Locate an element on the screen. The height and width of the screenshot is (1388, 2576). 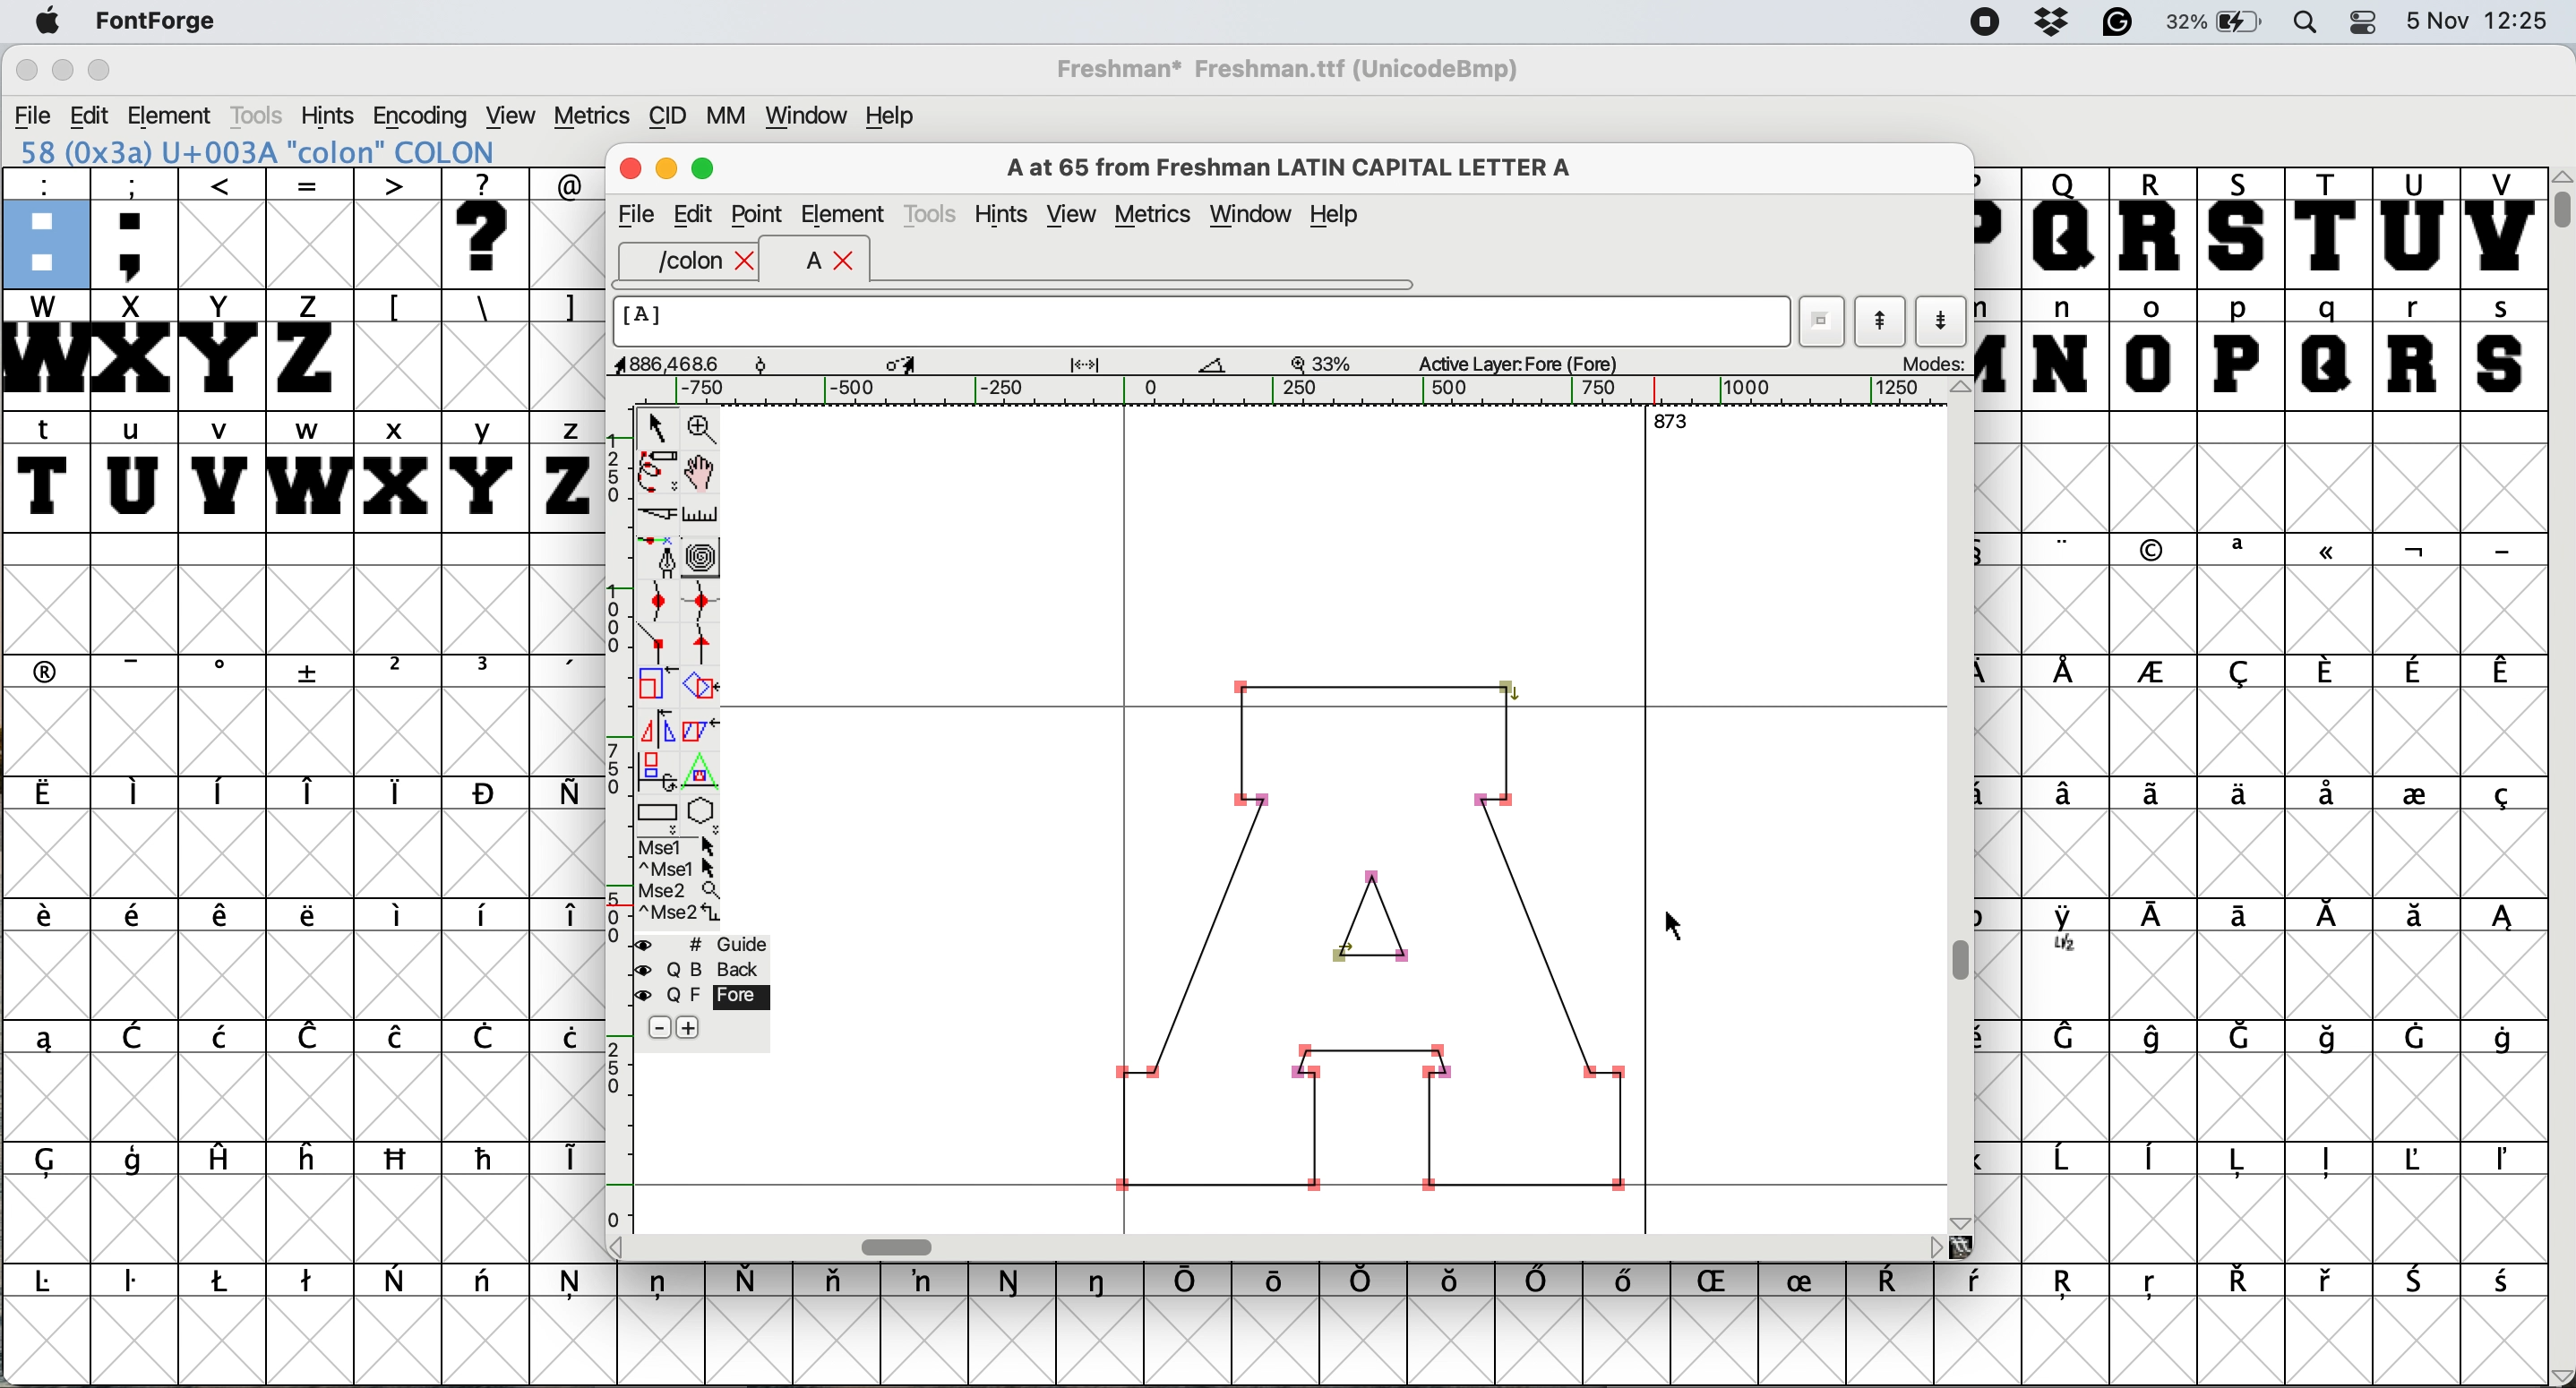
help is located at coordinates (1338, 217).